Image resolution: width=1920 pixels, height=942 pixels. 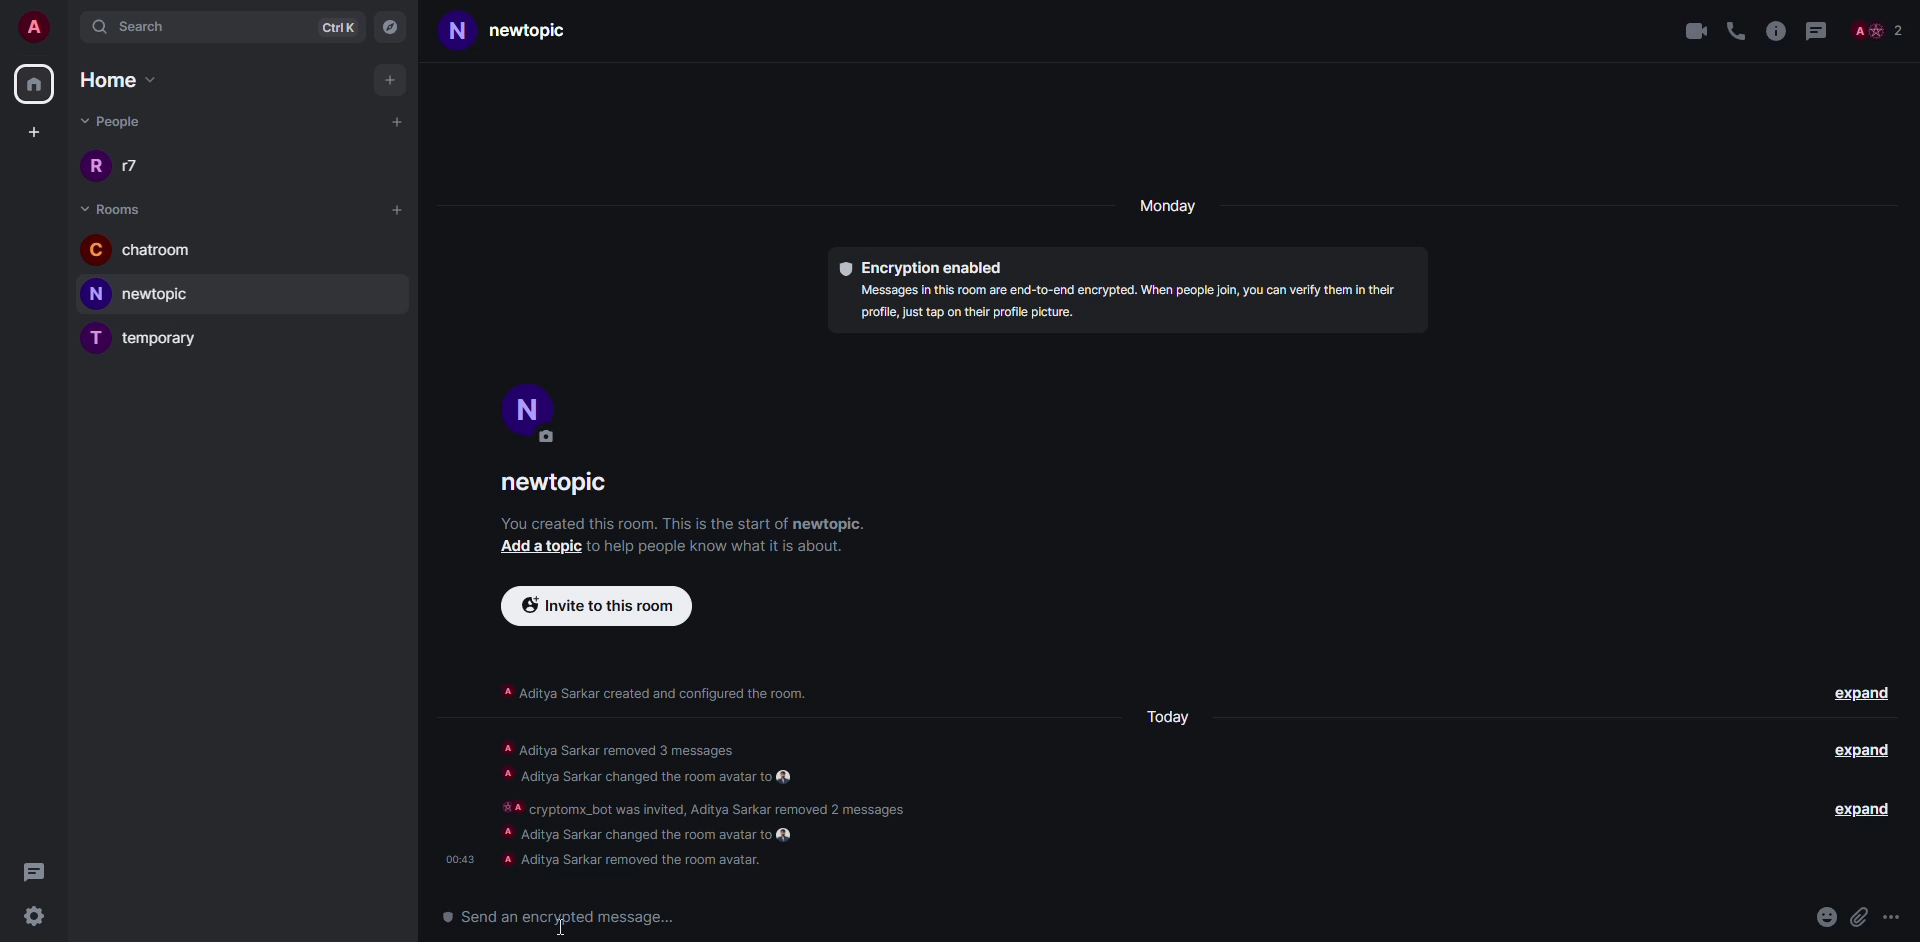 I want to click on expand, so click(x=1862, y=810).